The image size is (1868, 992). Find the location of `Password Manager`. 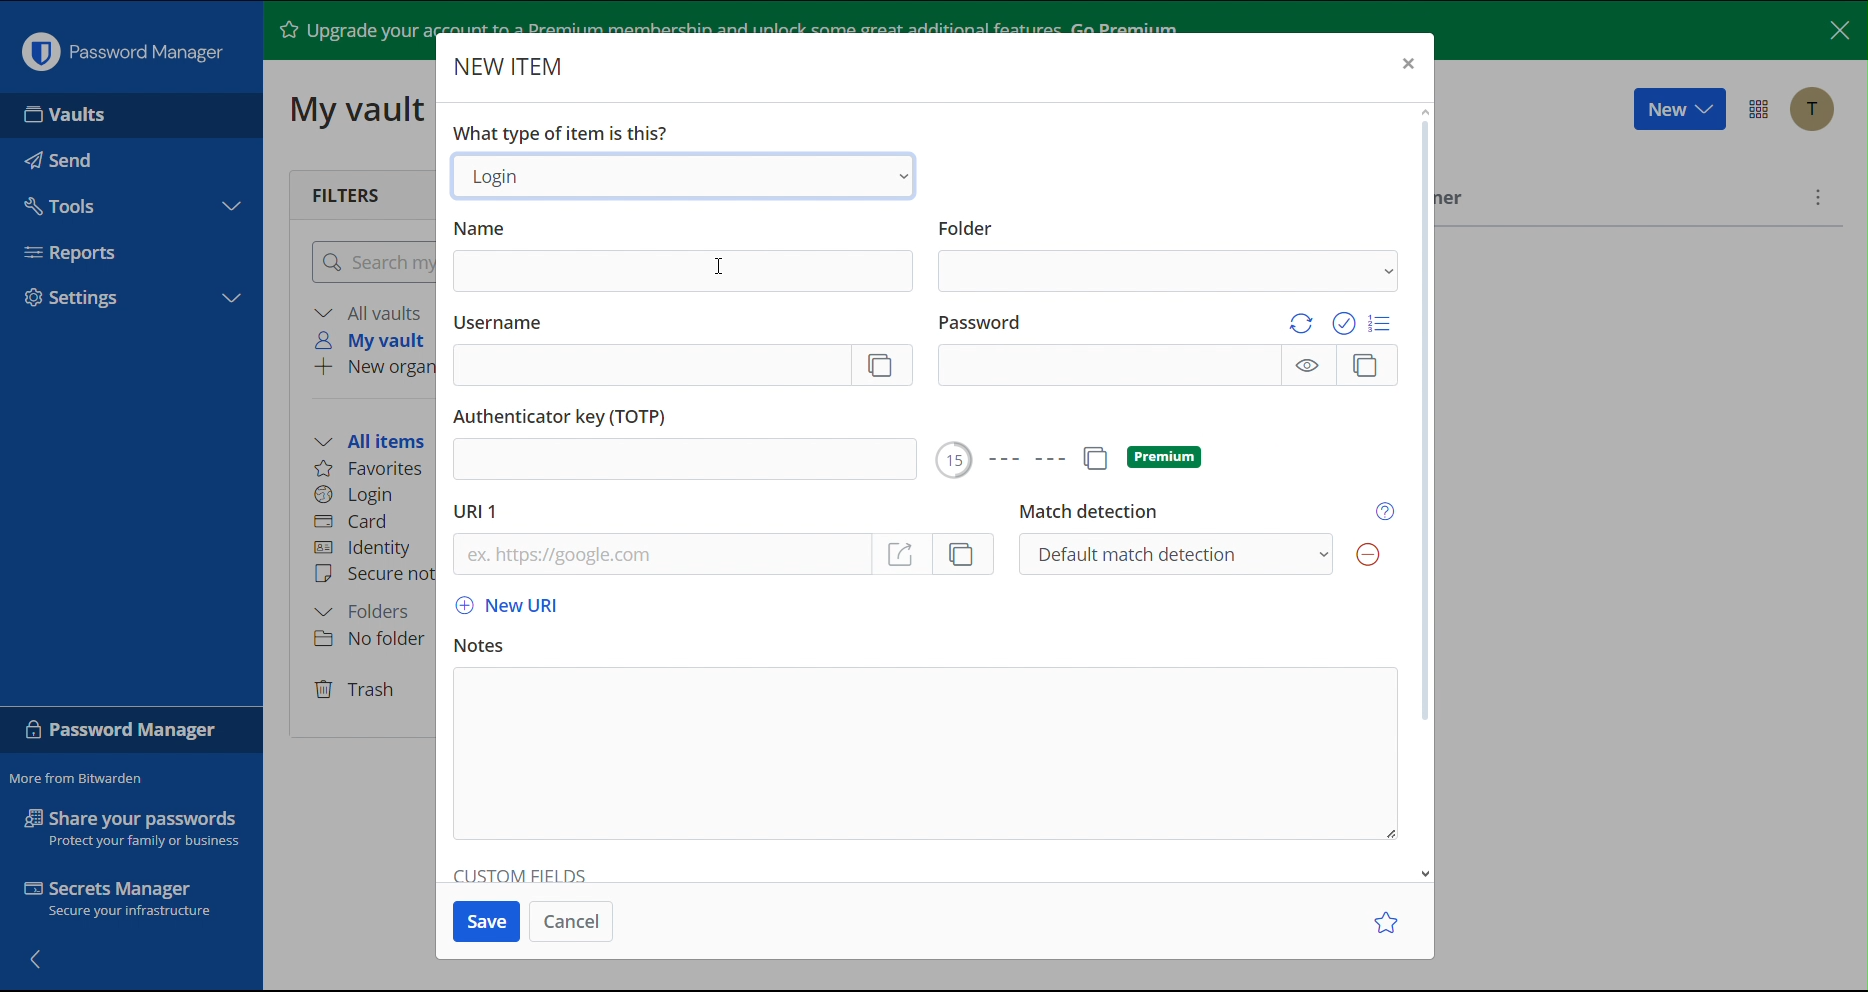

Password Manager is located at coordinates (128, 732).